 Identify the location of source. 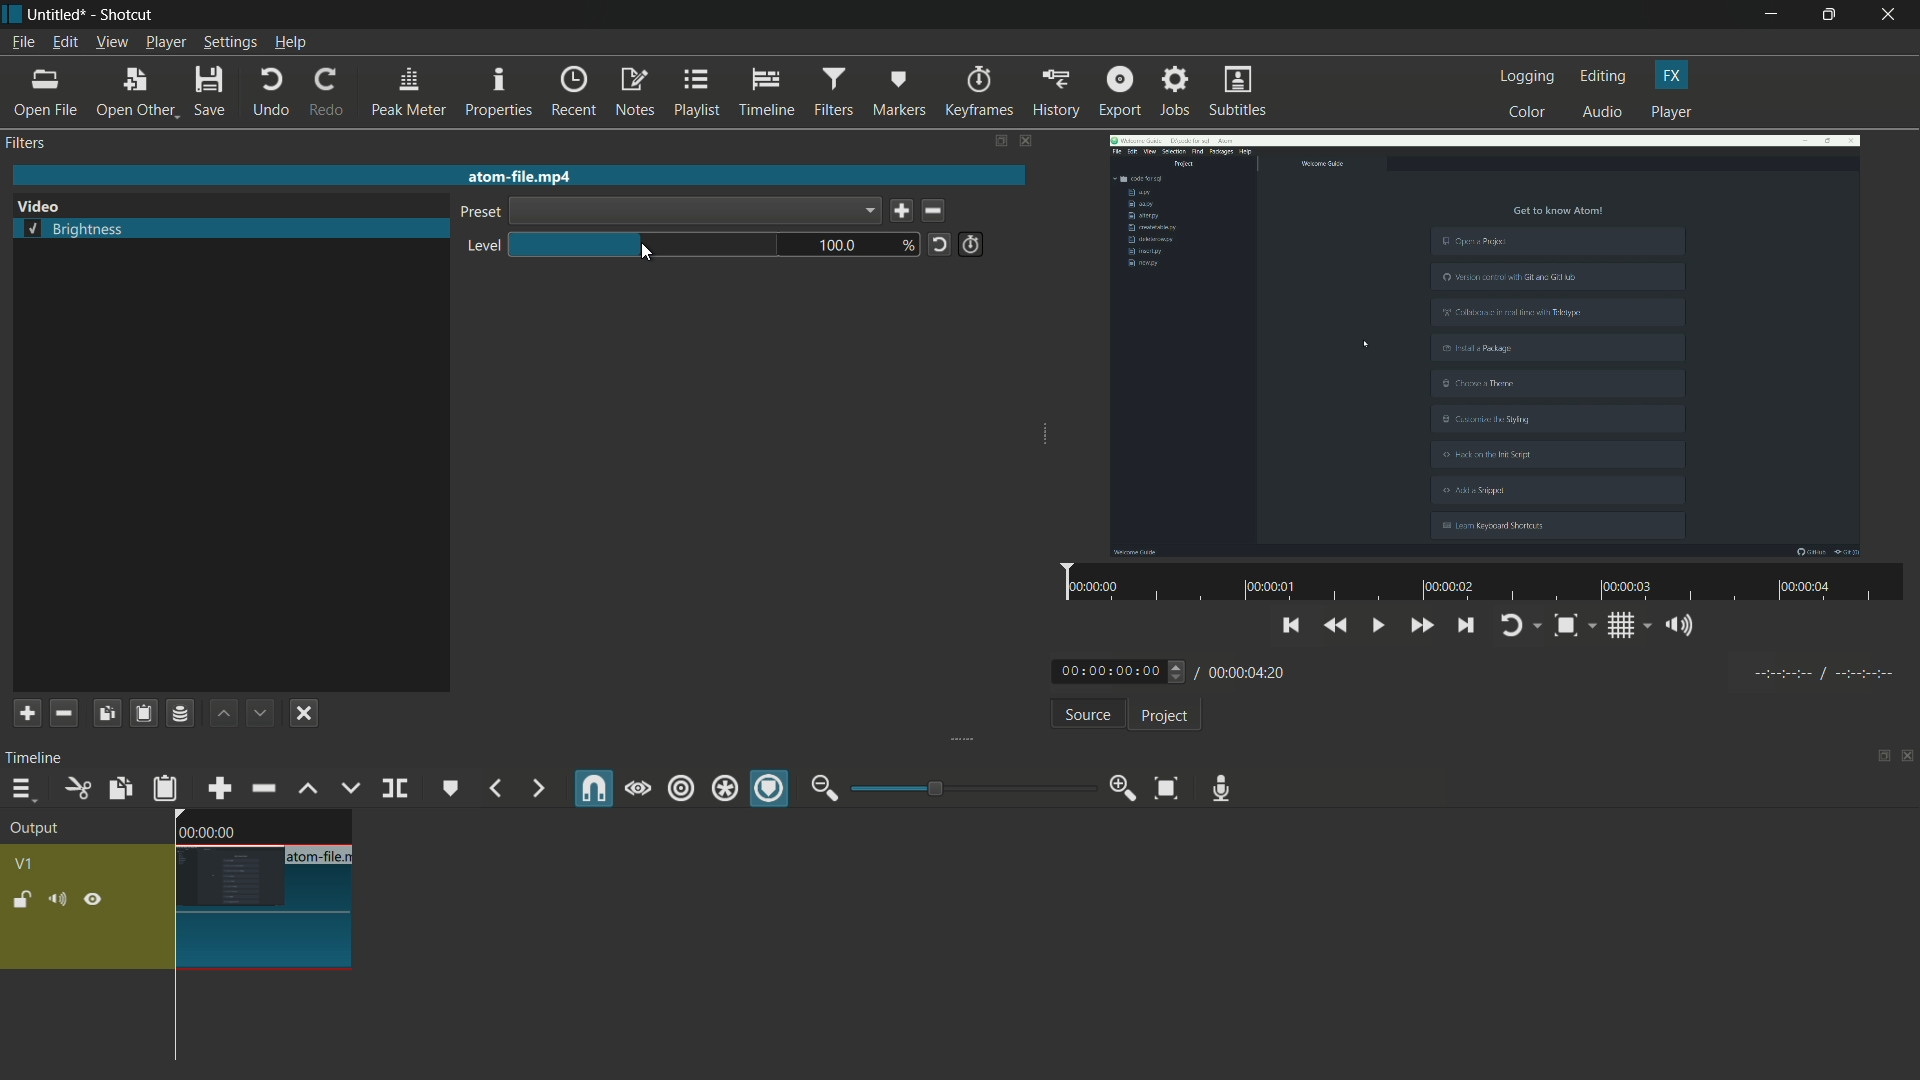
(1087, 717).